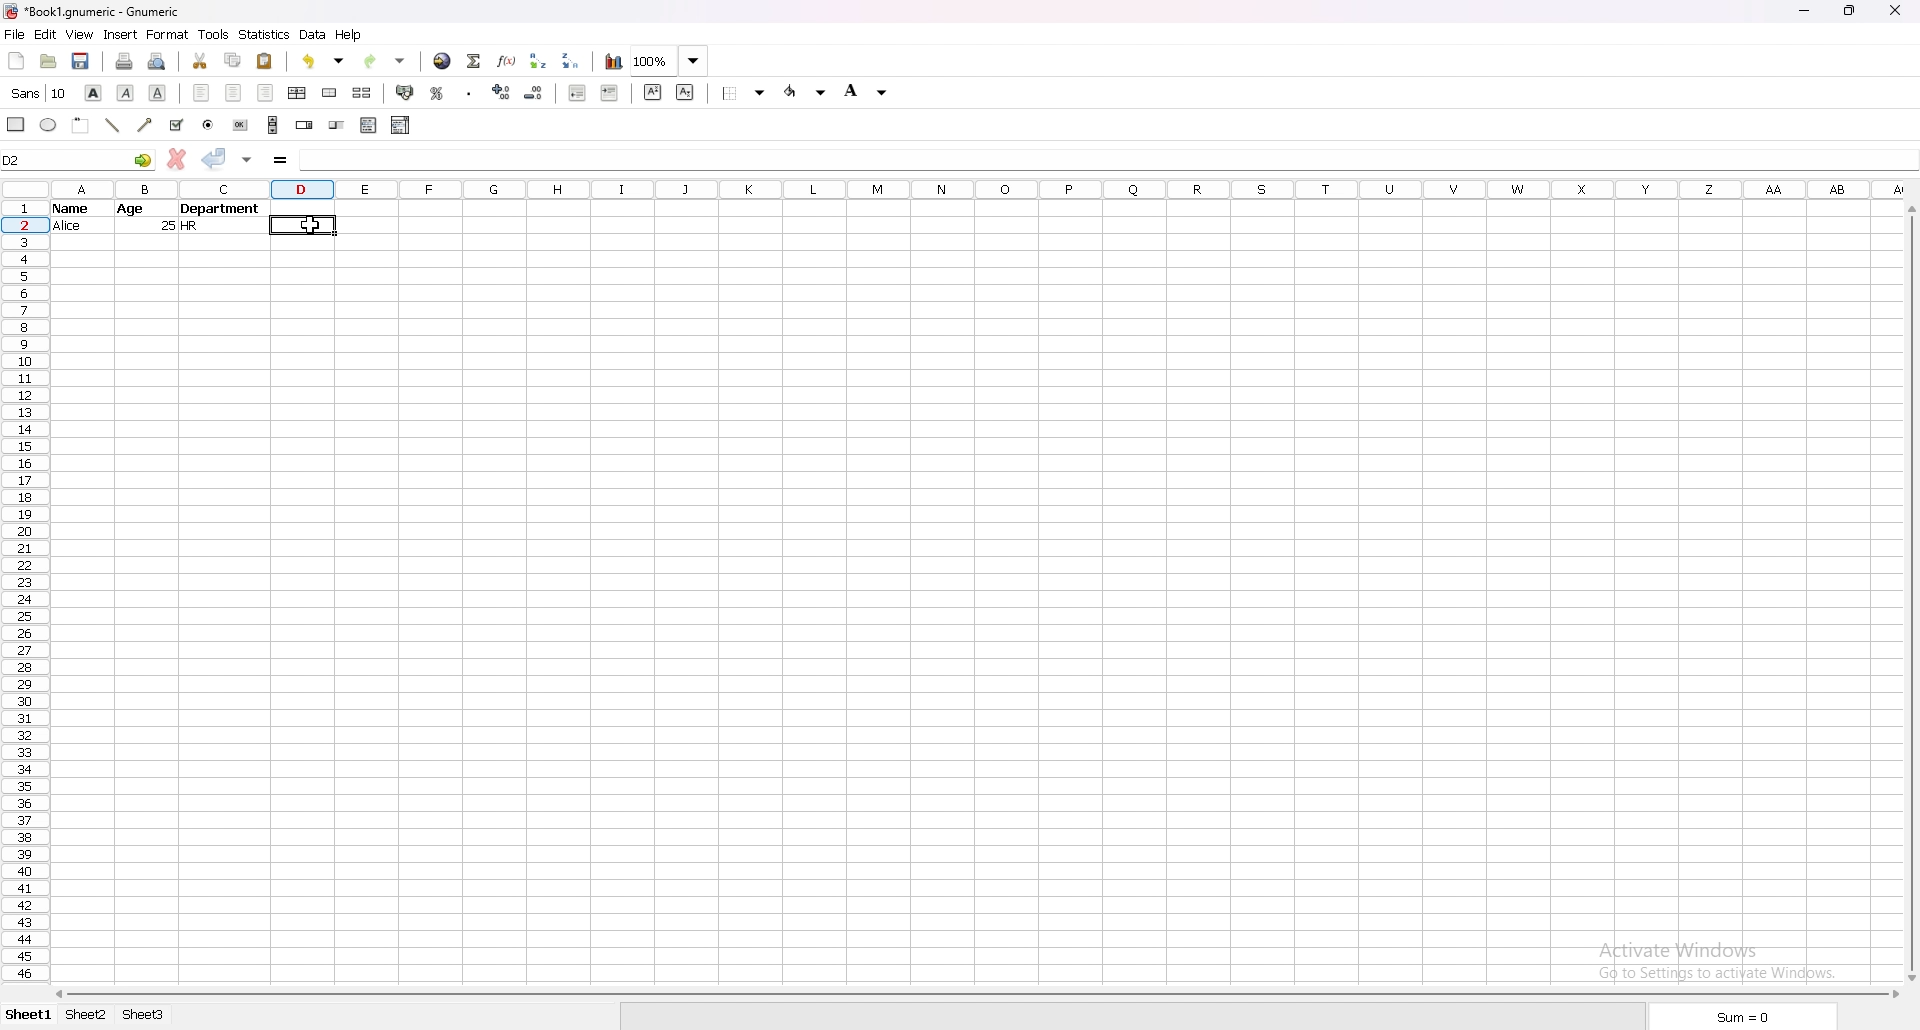 This screenshot has width=1920, height=1030. Describe the element at coordinates (571, 60) in the screenshot. I see `sort descending` at that location.